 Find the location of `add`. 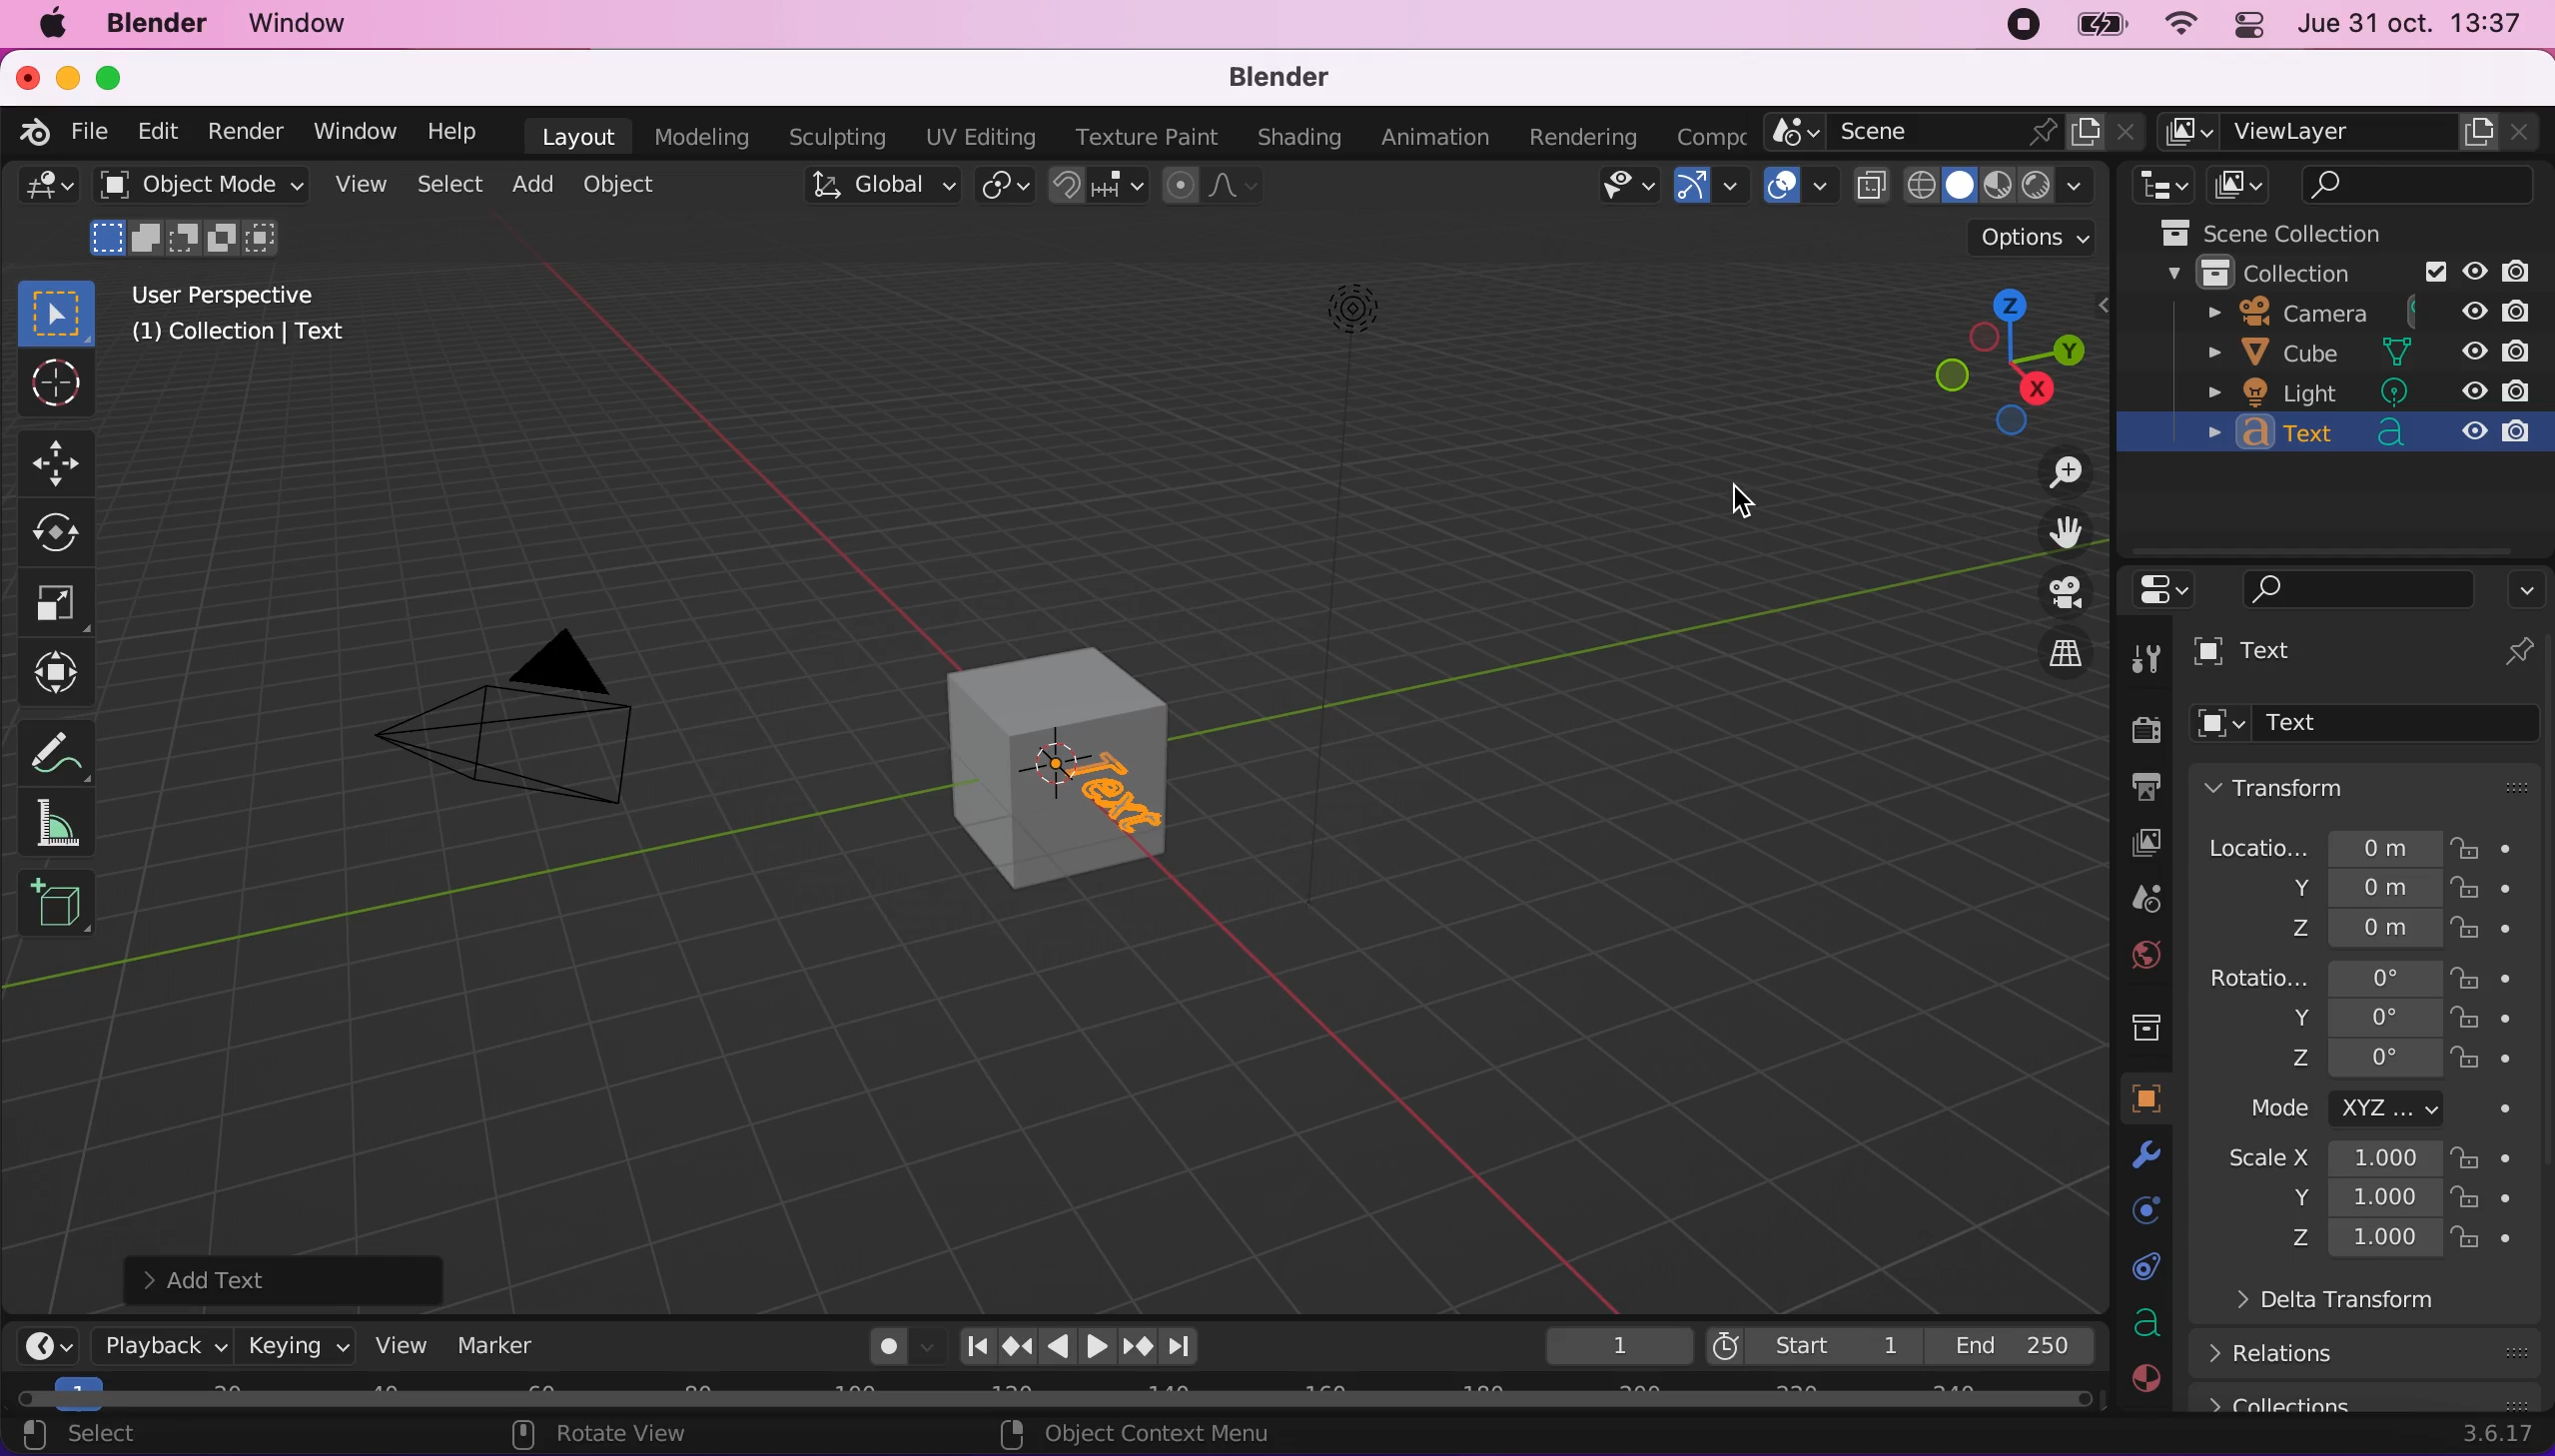

add is located at coordinates (529, 188).